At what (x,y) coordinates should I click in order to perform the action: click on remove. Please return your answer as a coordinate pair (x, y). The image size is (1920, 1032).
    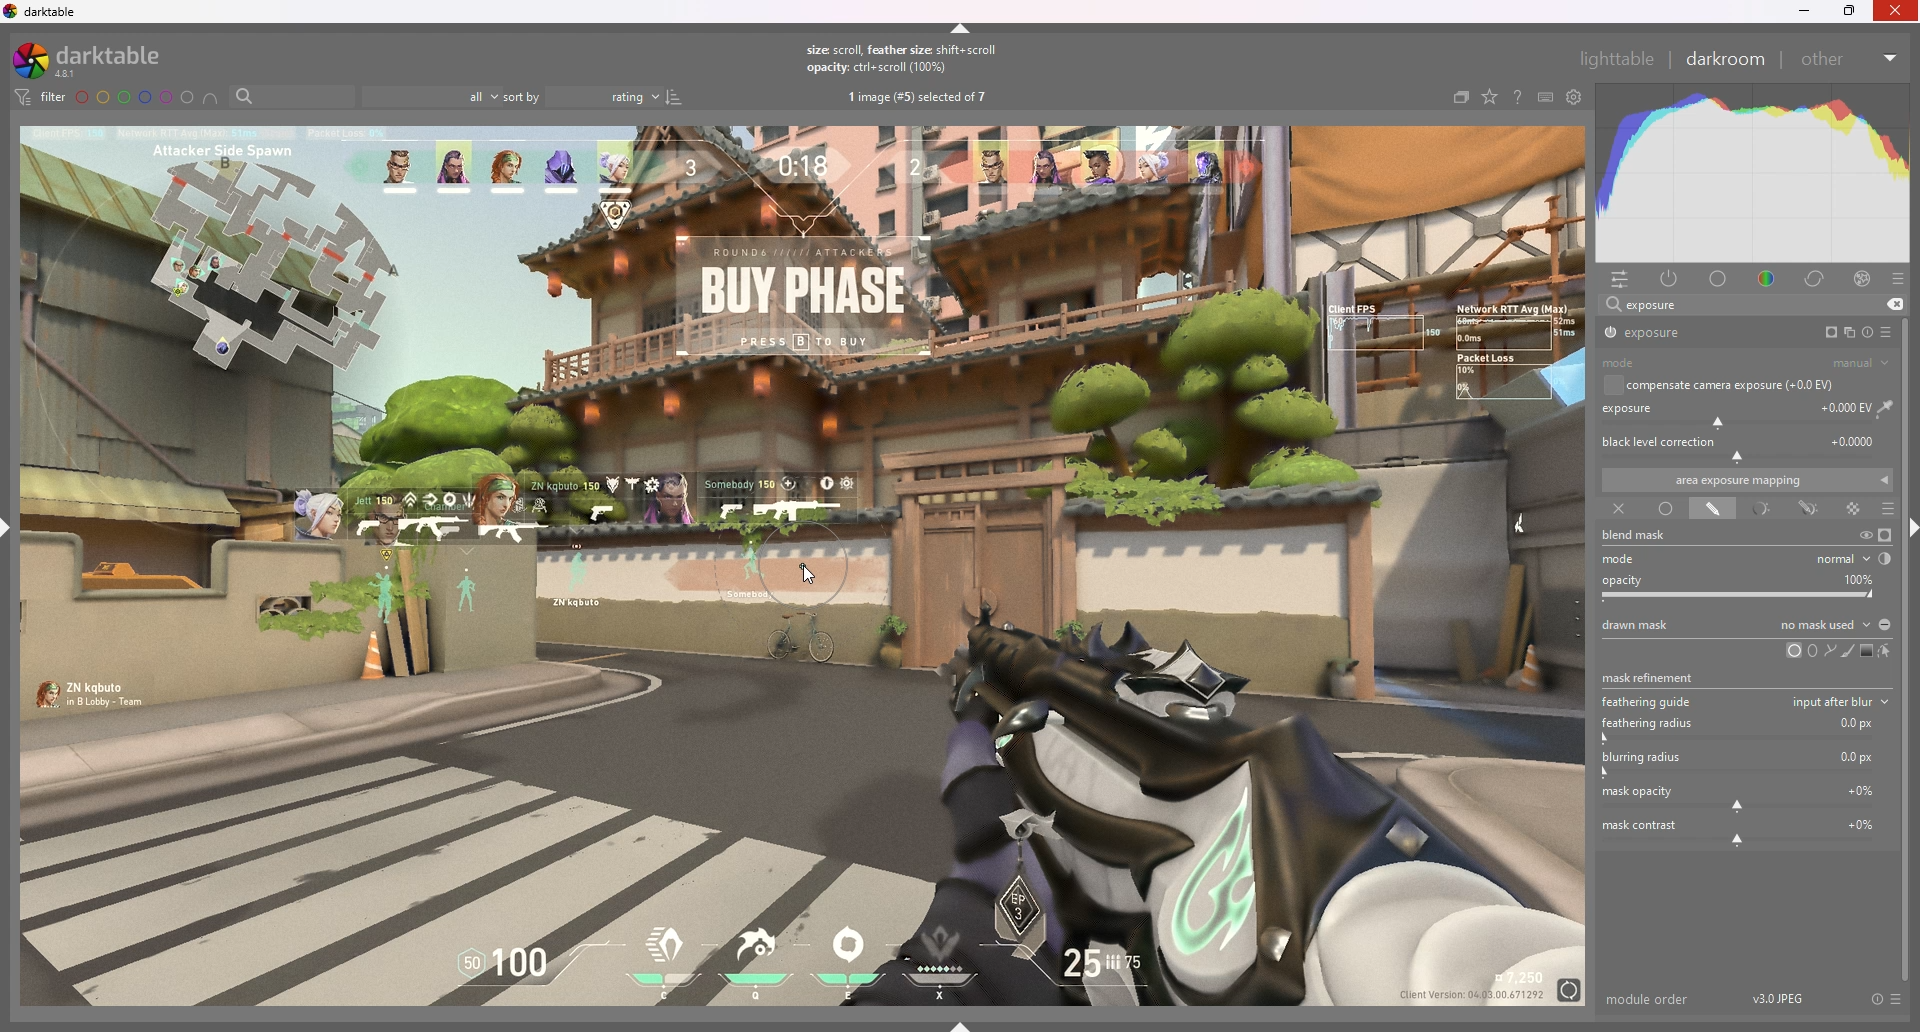
    Looking at the image, I should click on (1894, 305).